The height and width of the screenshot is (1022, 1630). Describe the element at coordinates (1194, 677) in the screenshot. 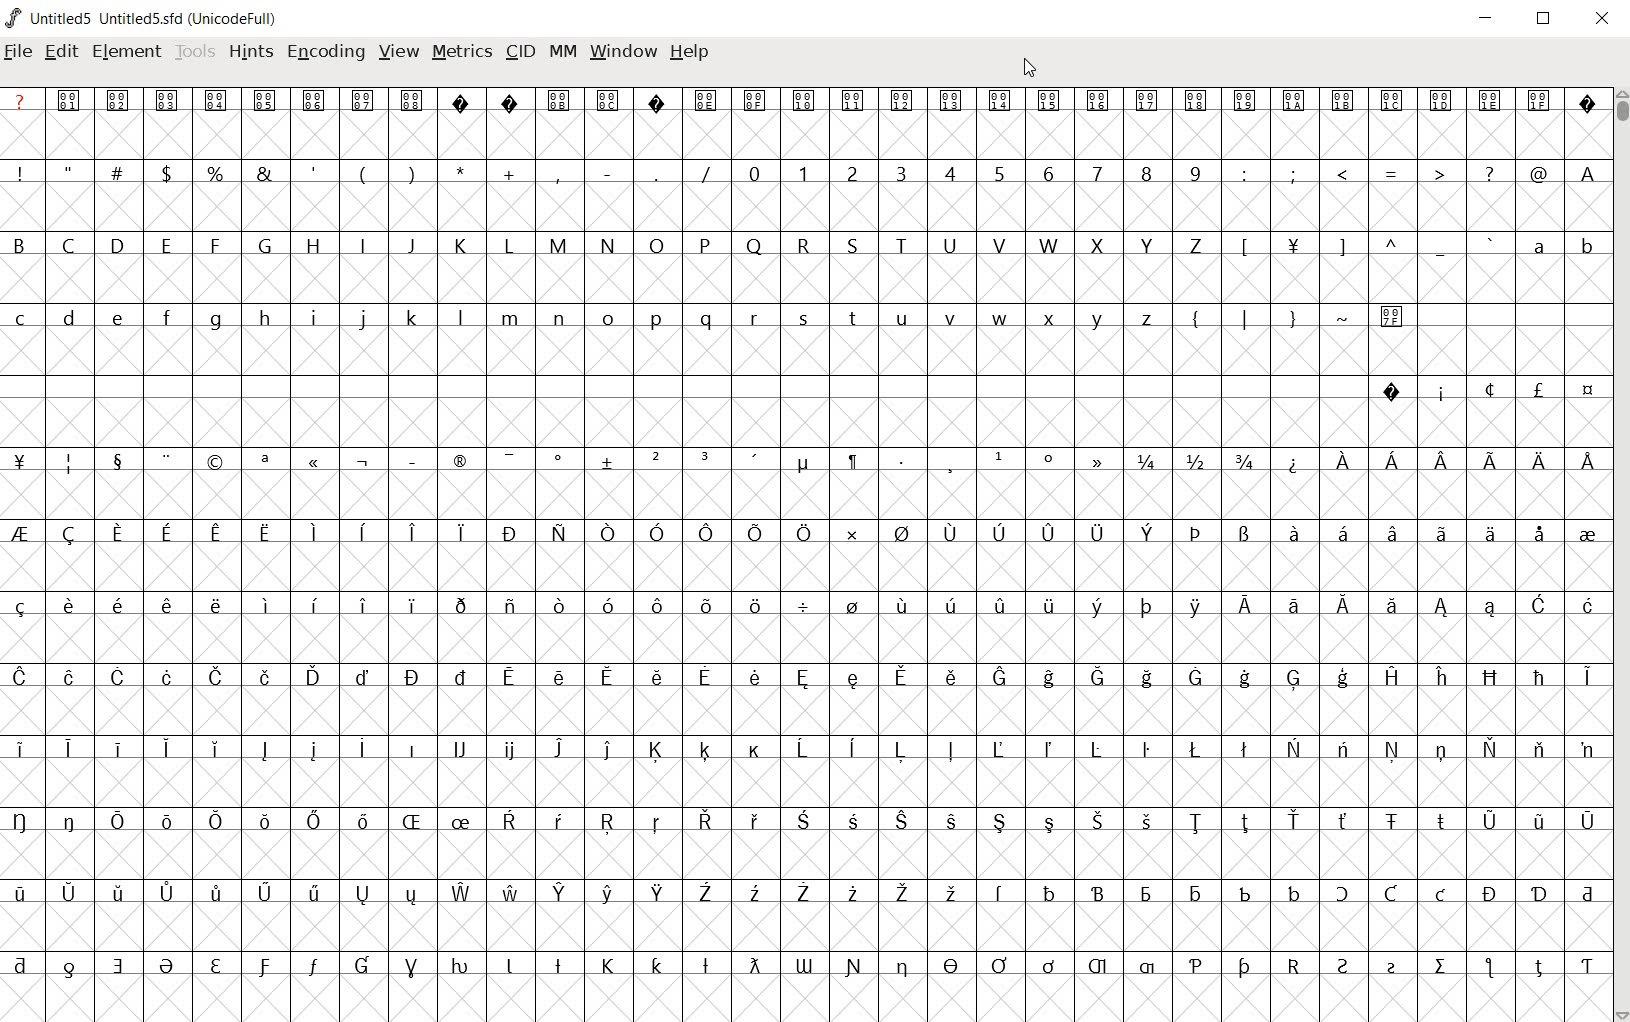

I see `Symbol` at that location.